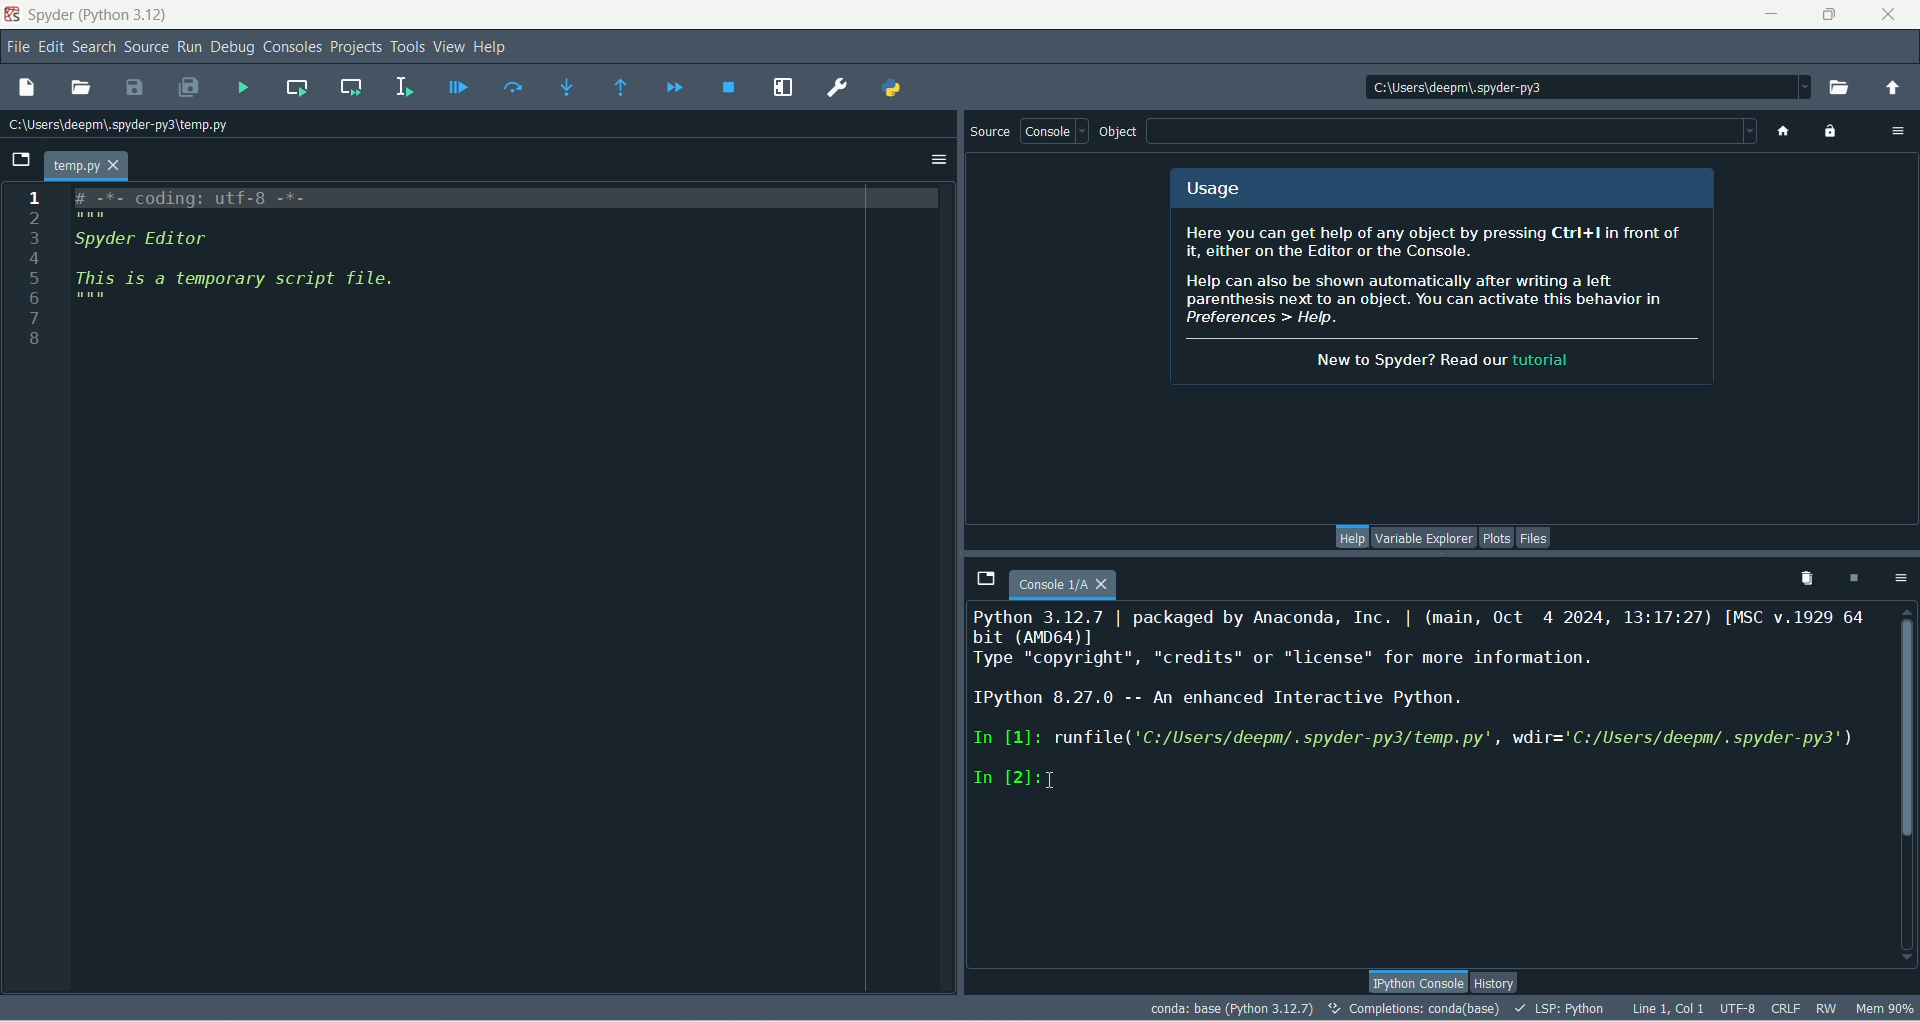 This screenshot has width=1920, height=1022. I want to click on edit, so click(49, 48).